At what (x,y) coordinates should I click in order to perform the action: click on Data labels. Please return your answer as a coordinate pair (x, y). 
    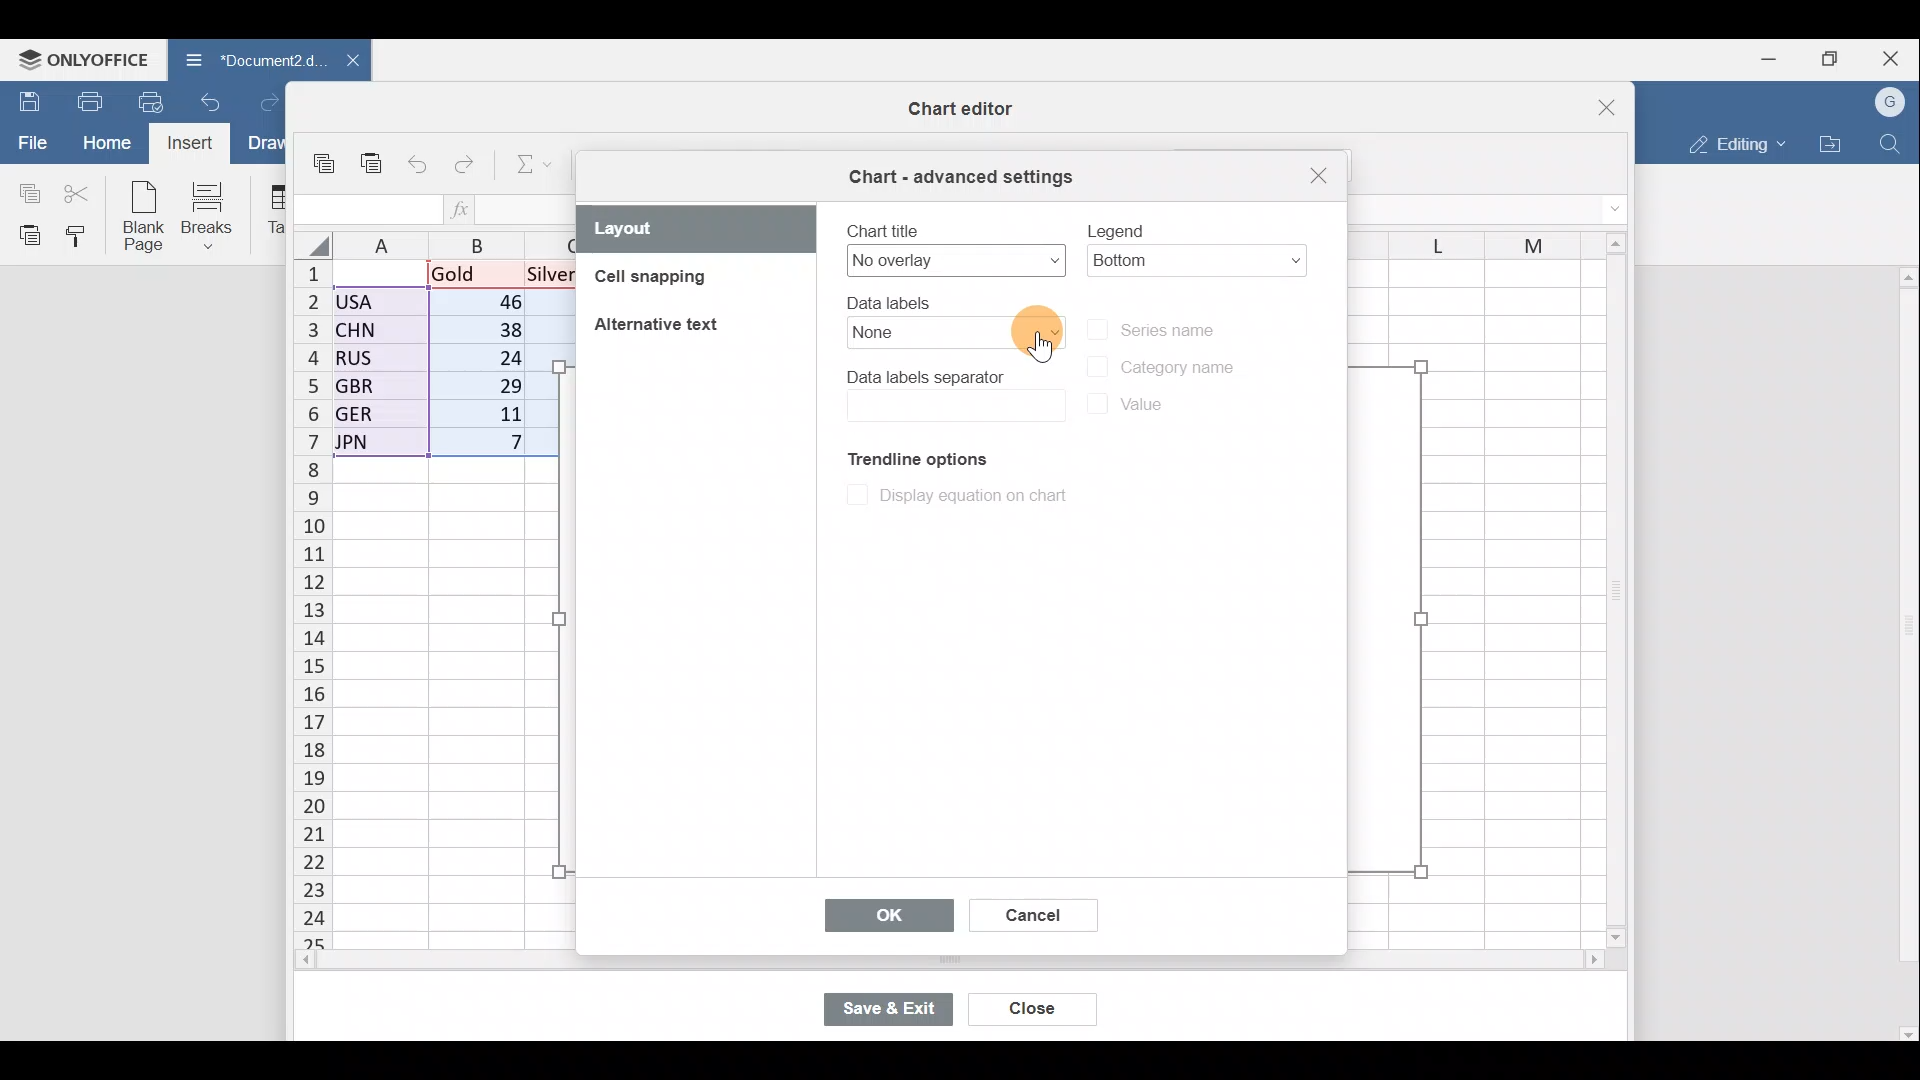
    Looking at the image, I should click on (943, 322).